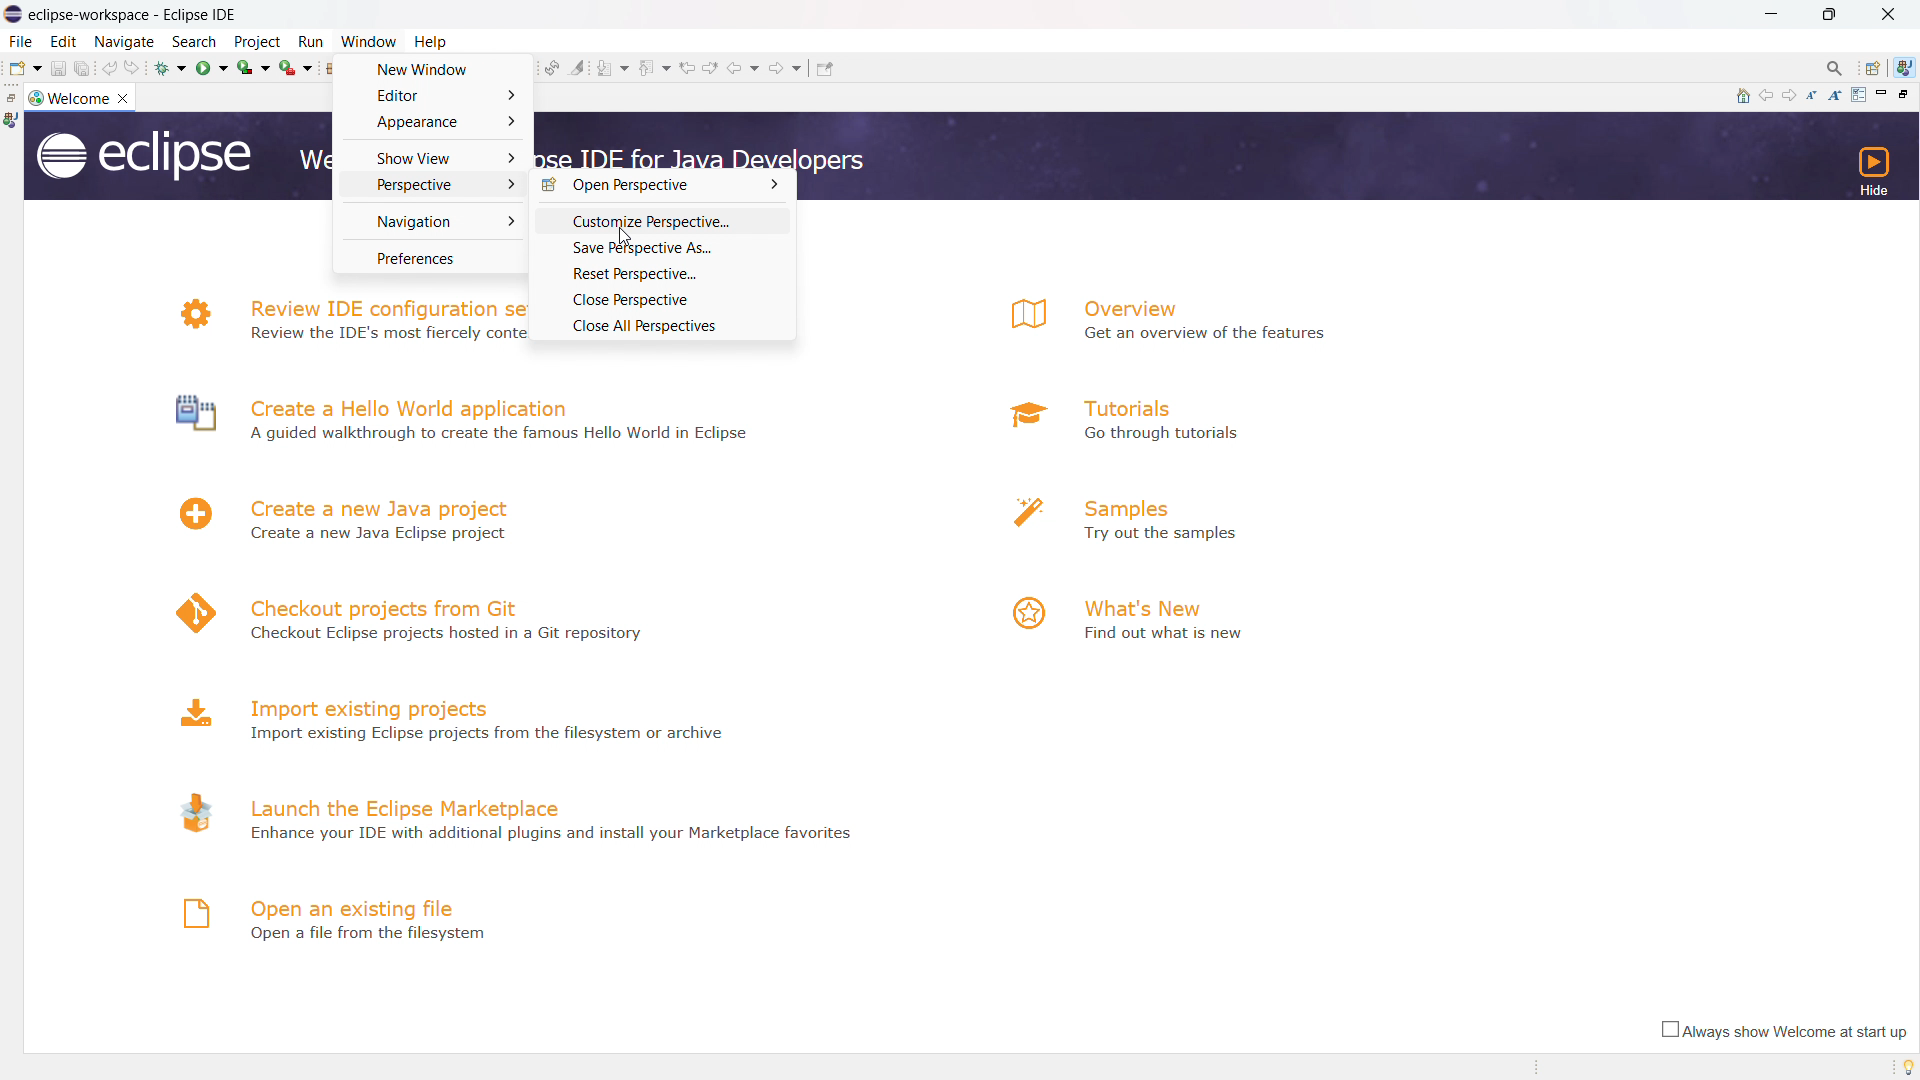  I want to click on search, so click(196, 42).